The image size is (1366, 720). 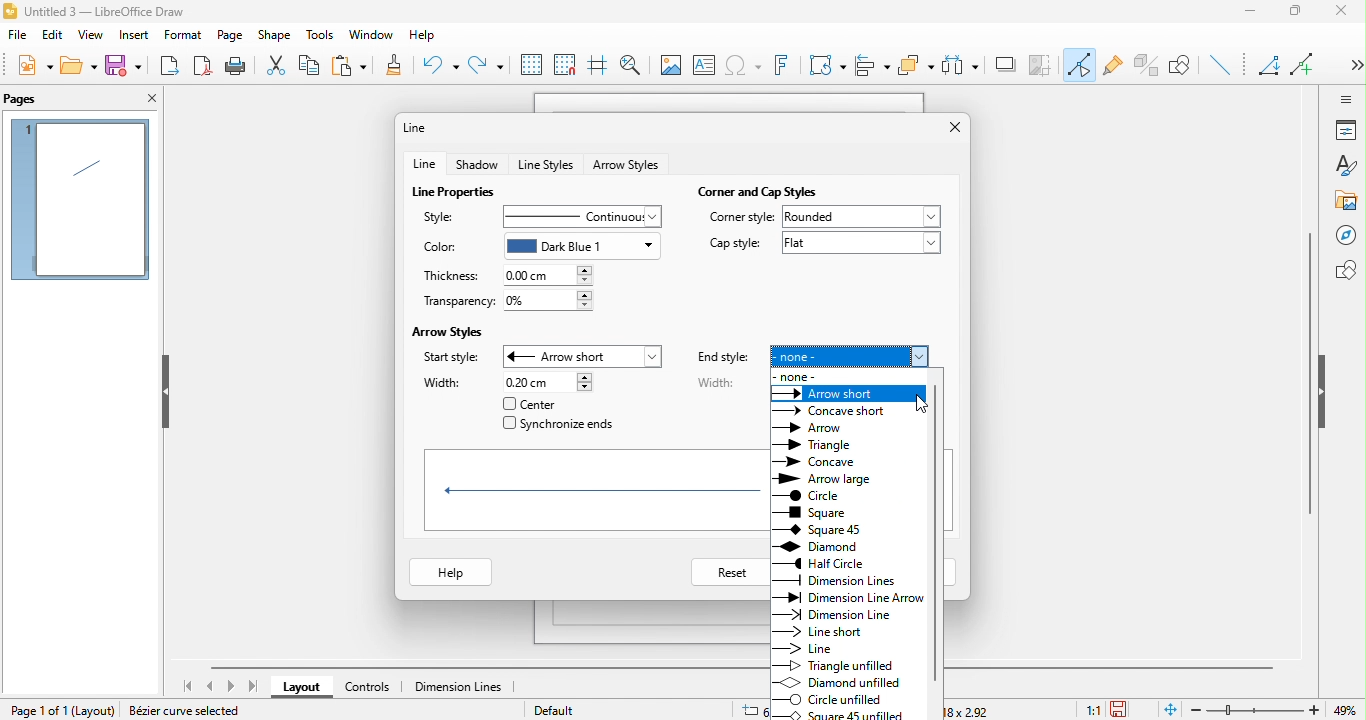 What do you see at coordinates (924, 406) in the screenshot?
I see `cursor movement` at bounding box center [924, 406].